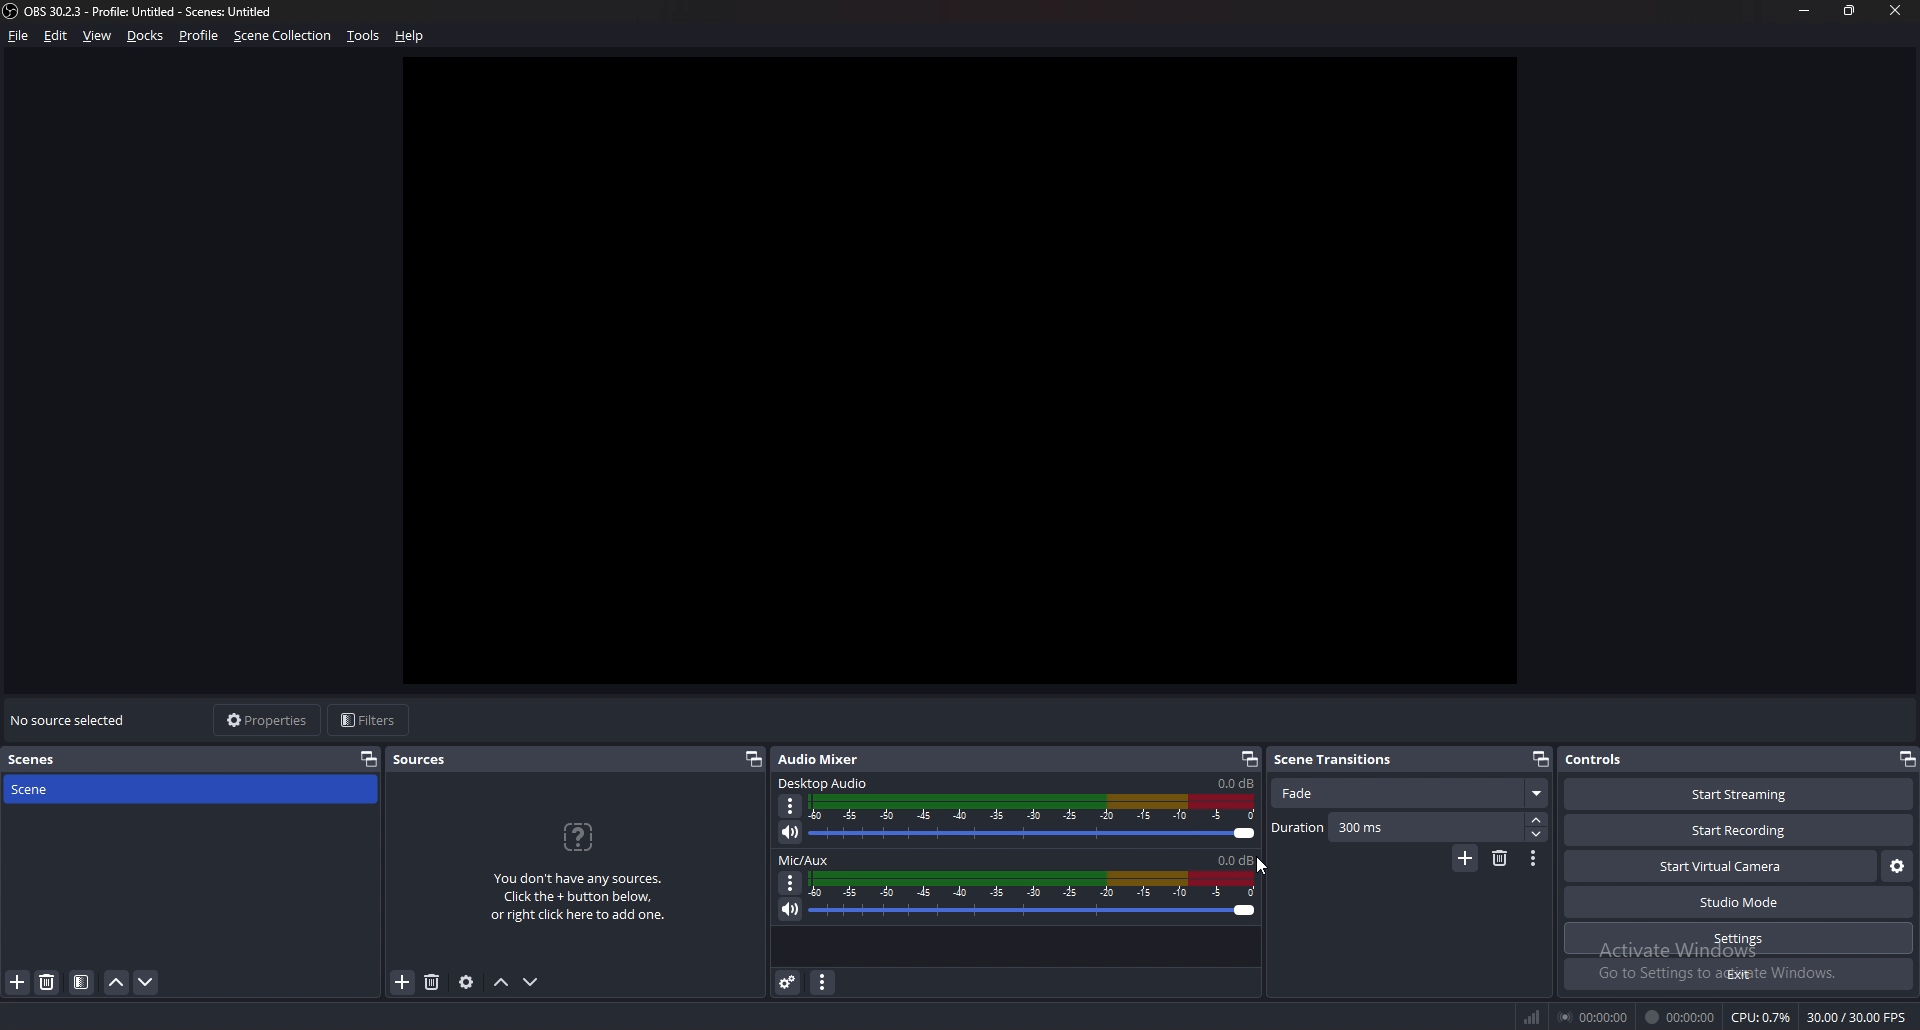  Describe the element at coordinates (1534, 859) in the screenshot. I see `transition properties` at that location.